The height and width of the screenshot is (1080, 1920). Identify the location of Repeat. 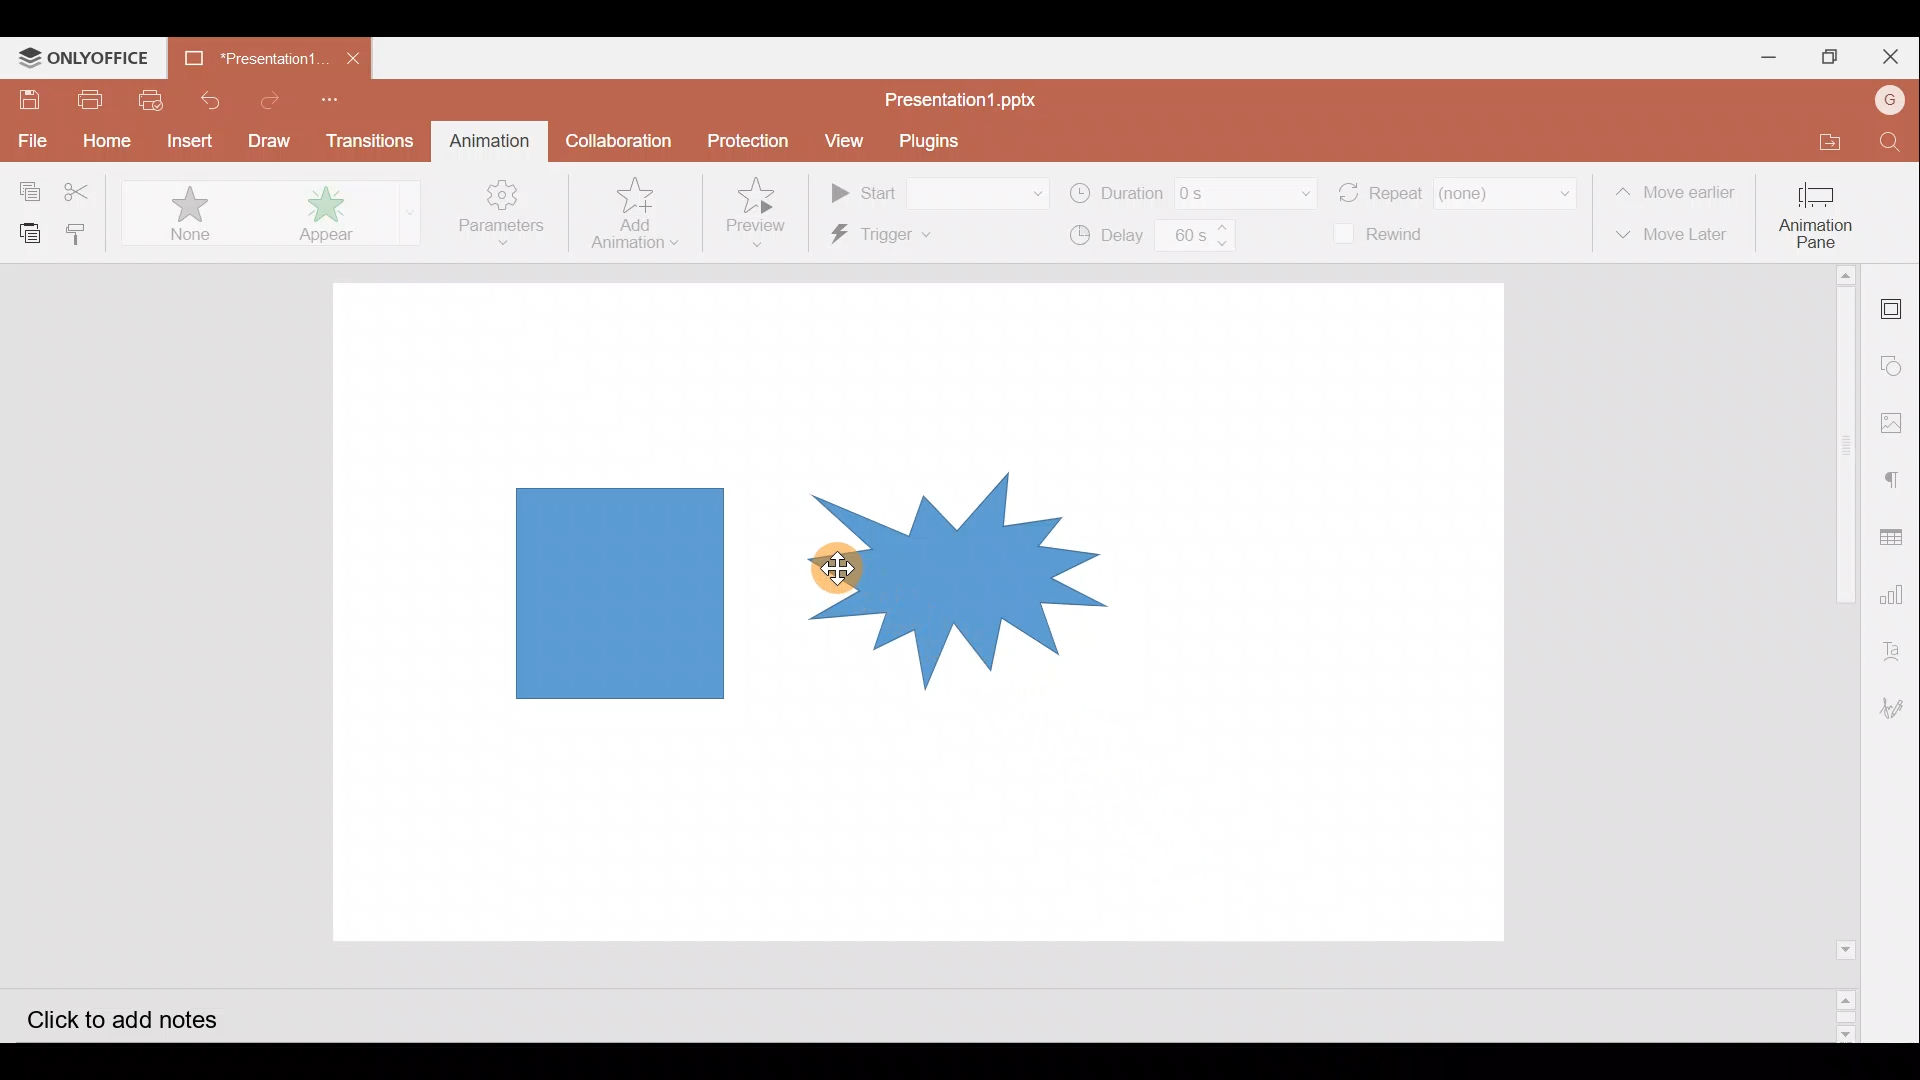
(1454, 185).